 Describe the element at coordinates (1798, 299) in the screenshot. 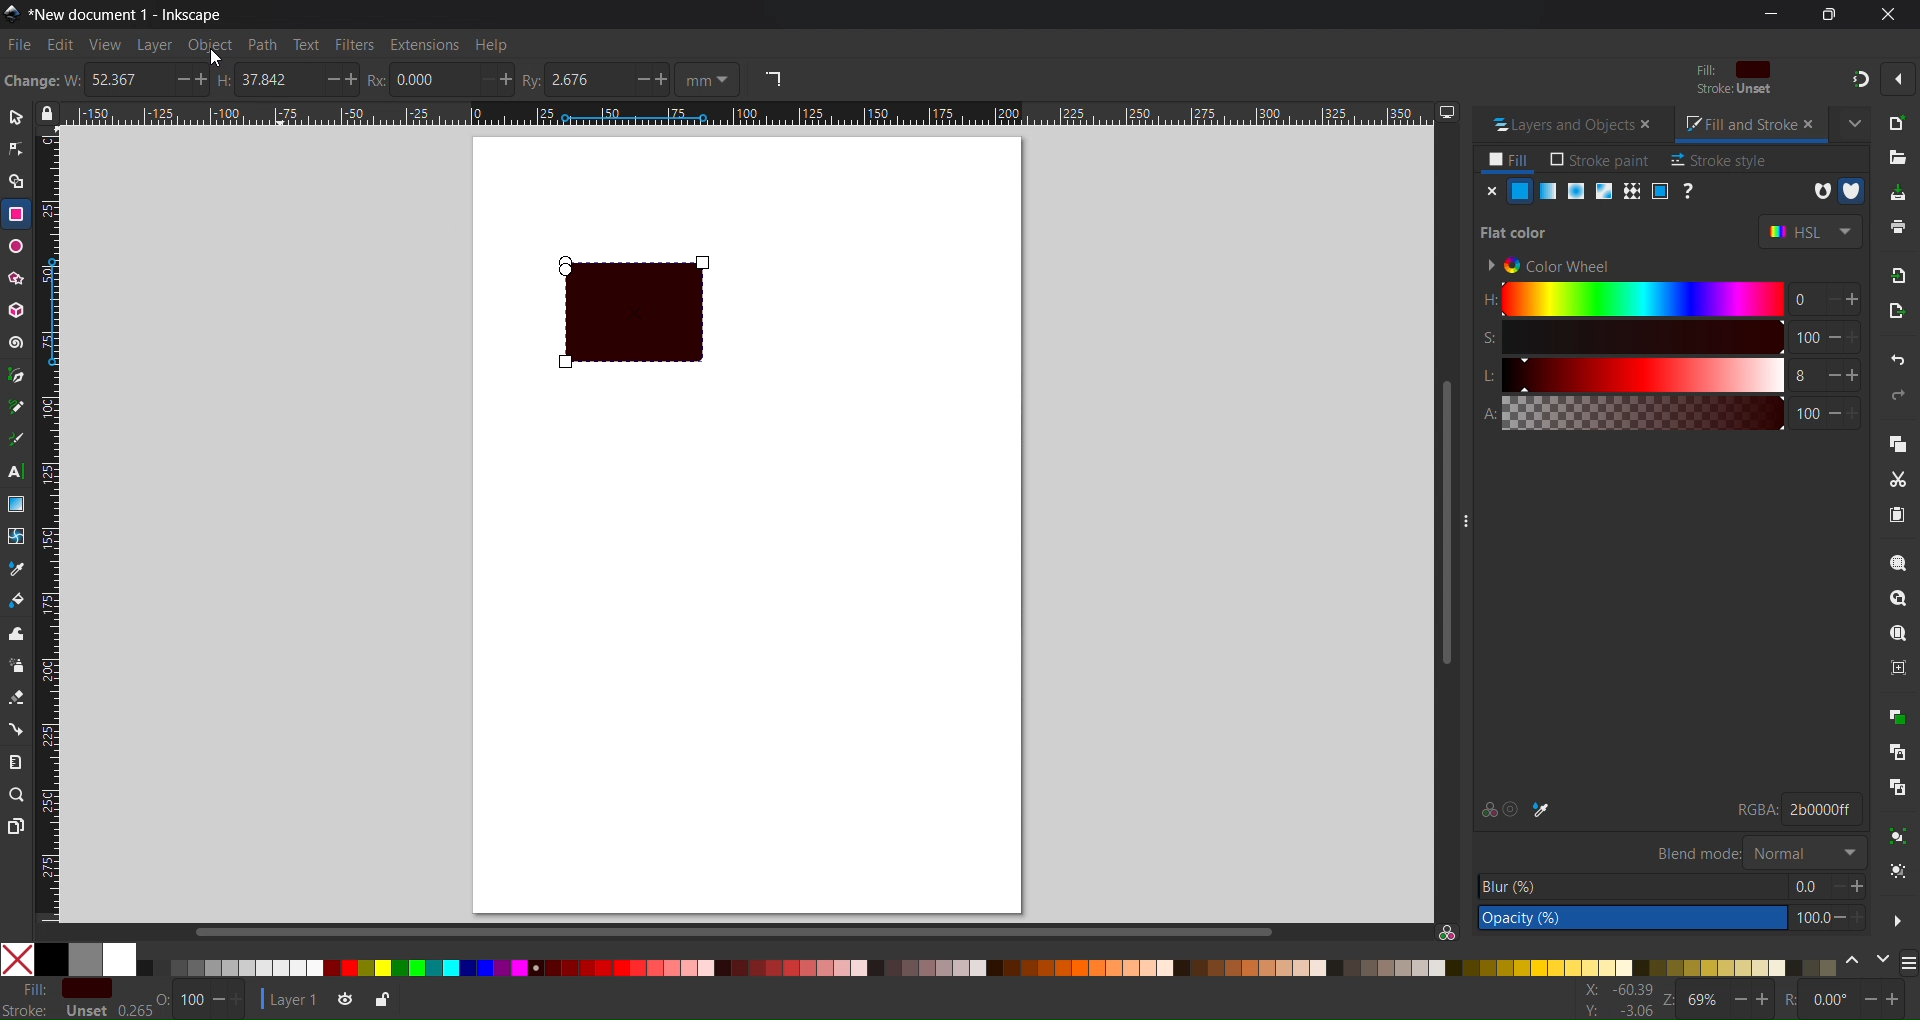

I see `0` at that location.